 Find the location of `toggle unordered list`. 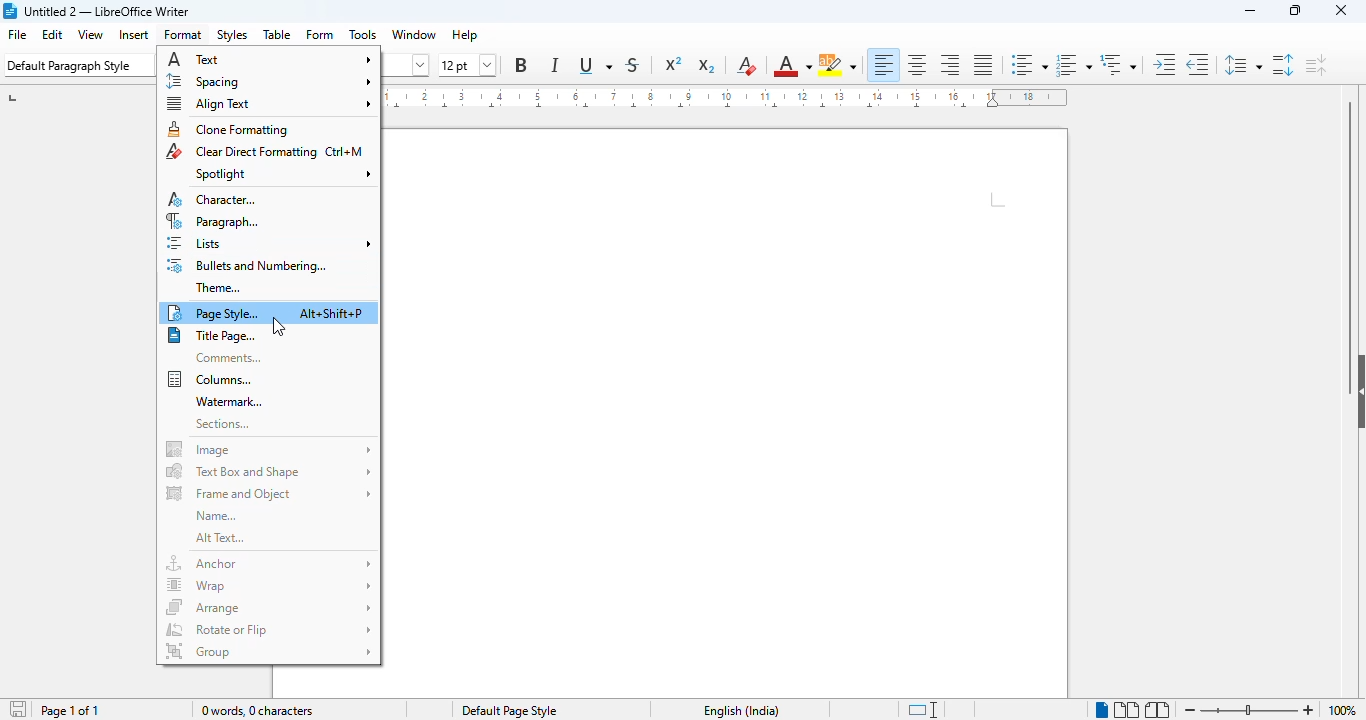

toggle unordered list is located at coordinates (1028, 65).